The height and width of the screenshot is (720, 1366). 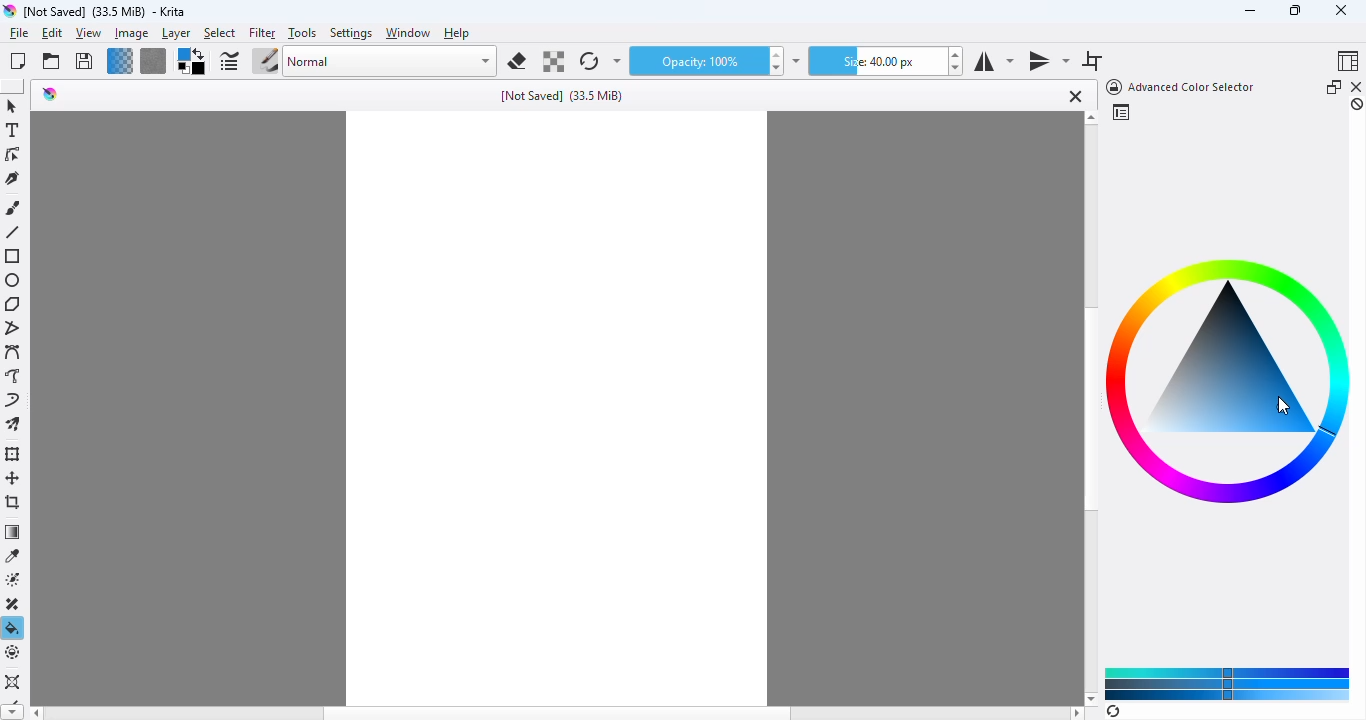 I want to click on resize, so click(x=1294, y=9).